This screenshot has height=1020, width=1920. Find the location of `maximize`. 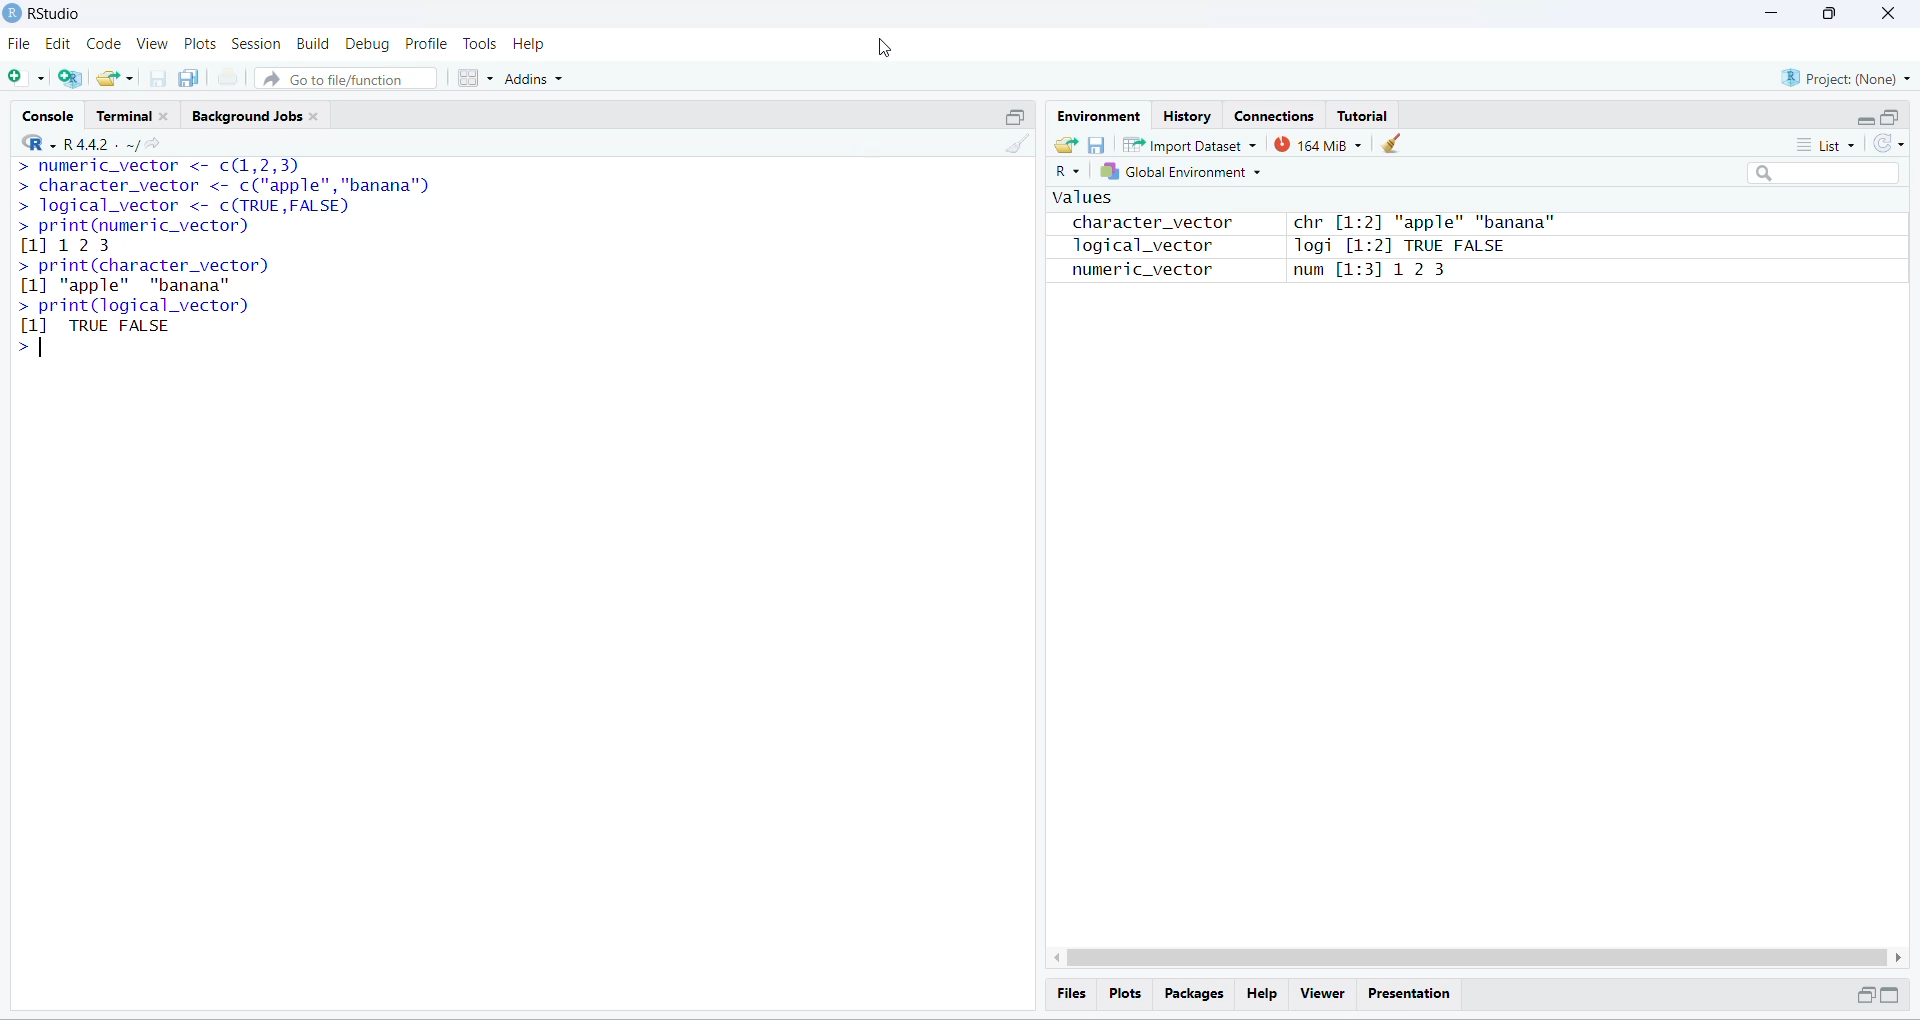

maximize is located at coordinates (1891, 994).